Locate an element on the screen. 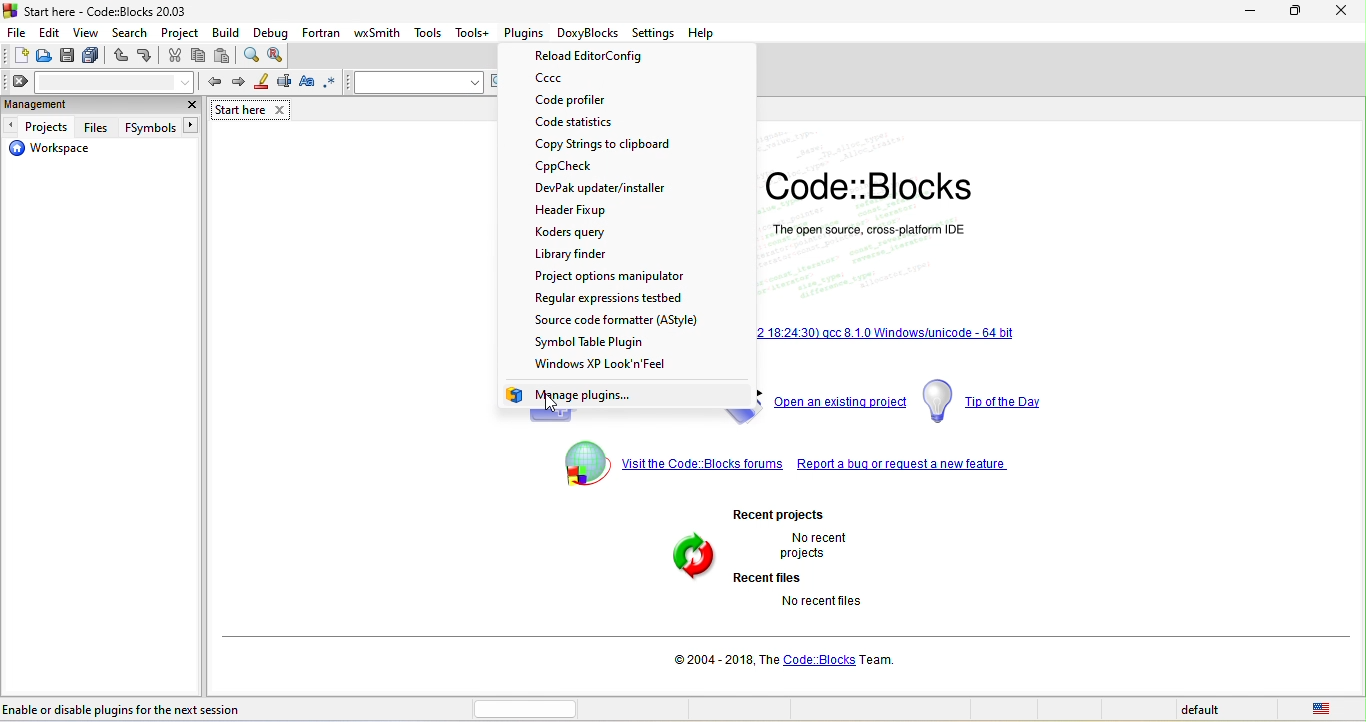 This screenshot has height=722, width=1366. new is located at coordinates (16, 55).